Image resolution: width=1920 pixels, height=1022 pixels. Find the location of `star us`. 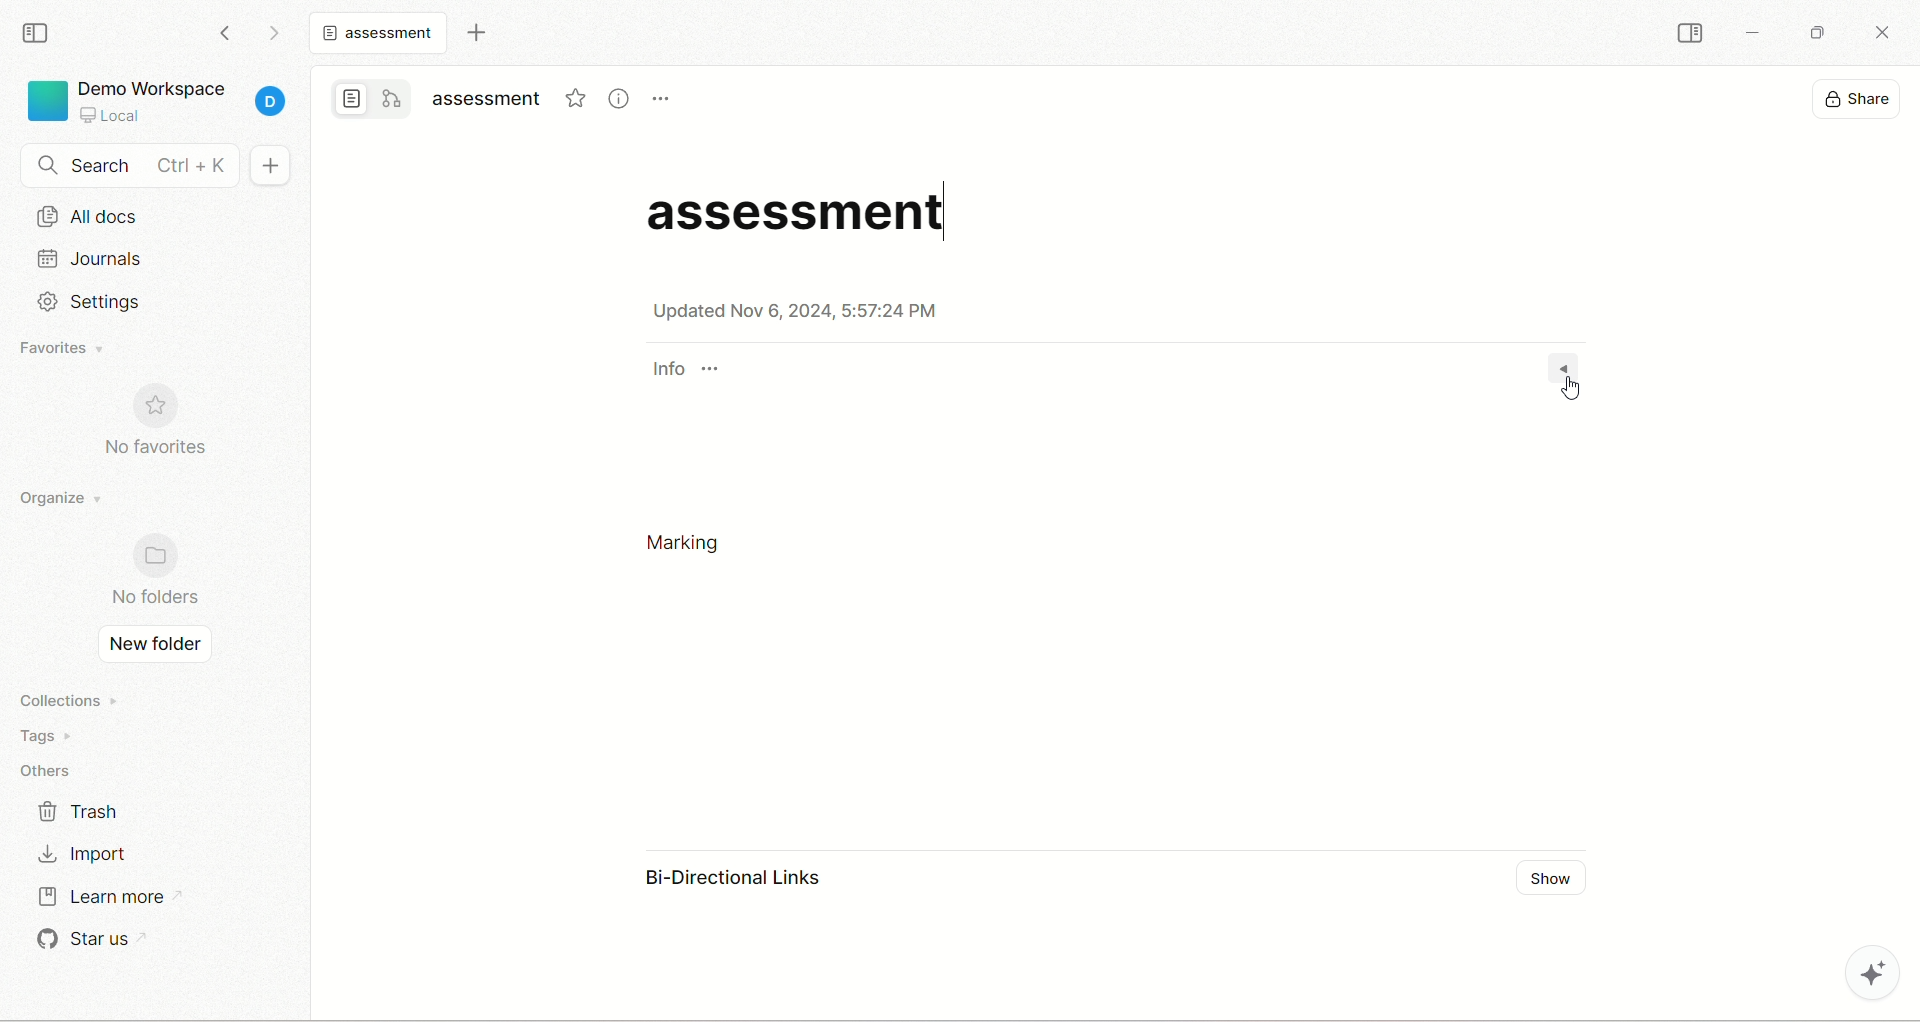

star us is located at coordinates (86, 941).